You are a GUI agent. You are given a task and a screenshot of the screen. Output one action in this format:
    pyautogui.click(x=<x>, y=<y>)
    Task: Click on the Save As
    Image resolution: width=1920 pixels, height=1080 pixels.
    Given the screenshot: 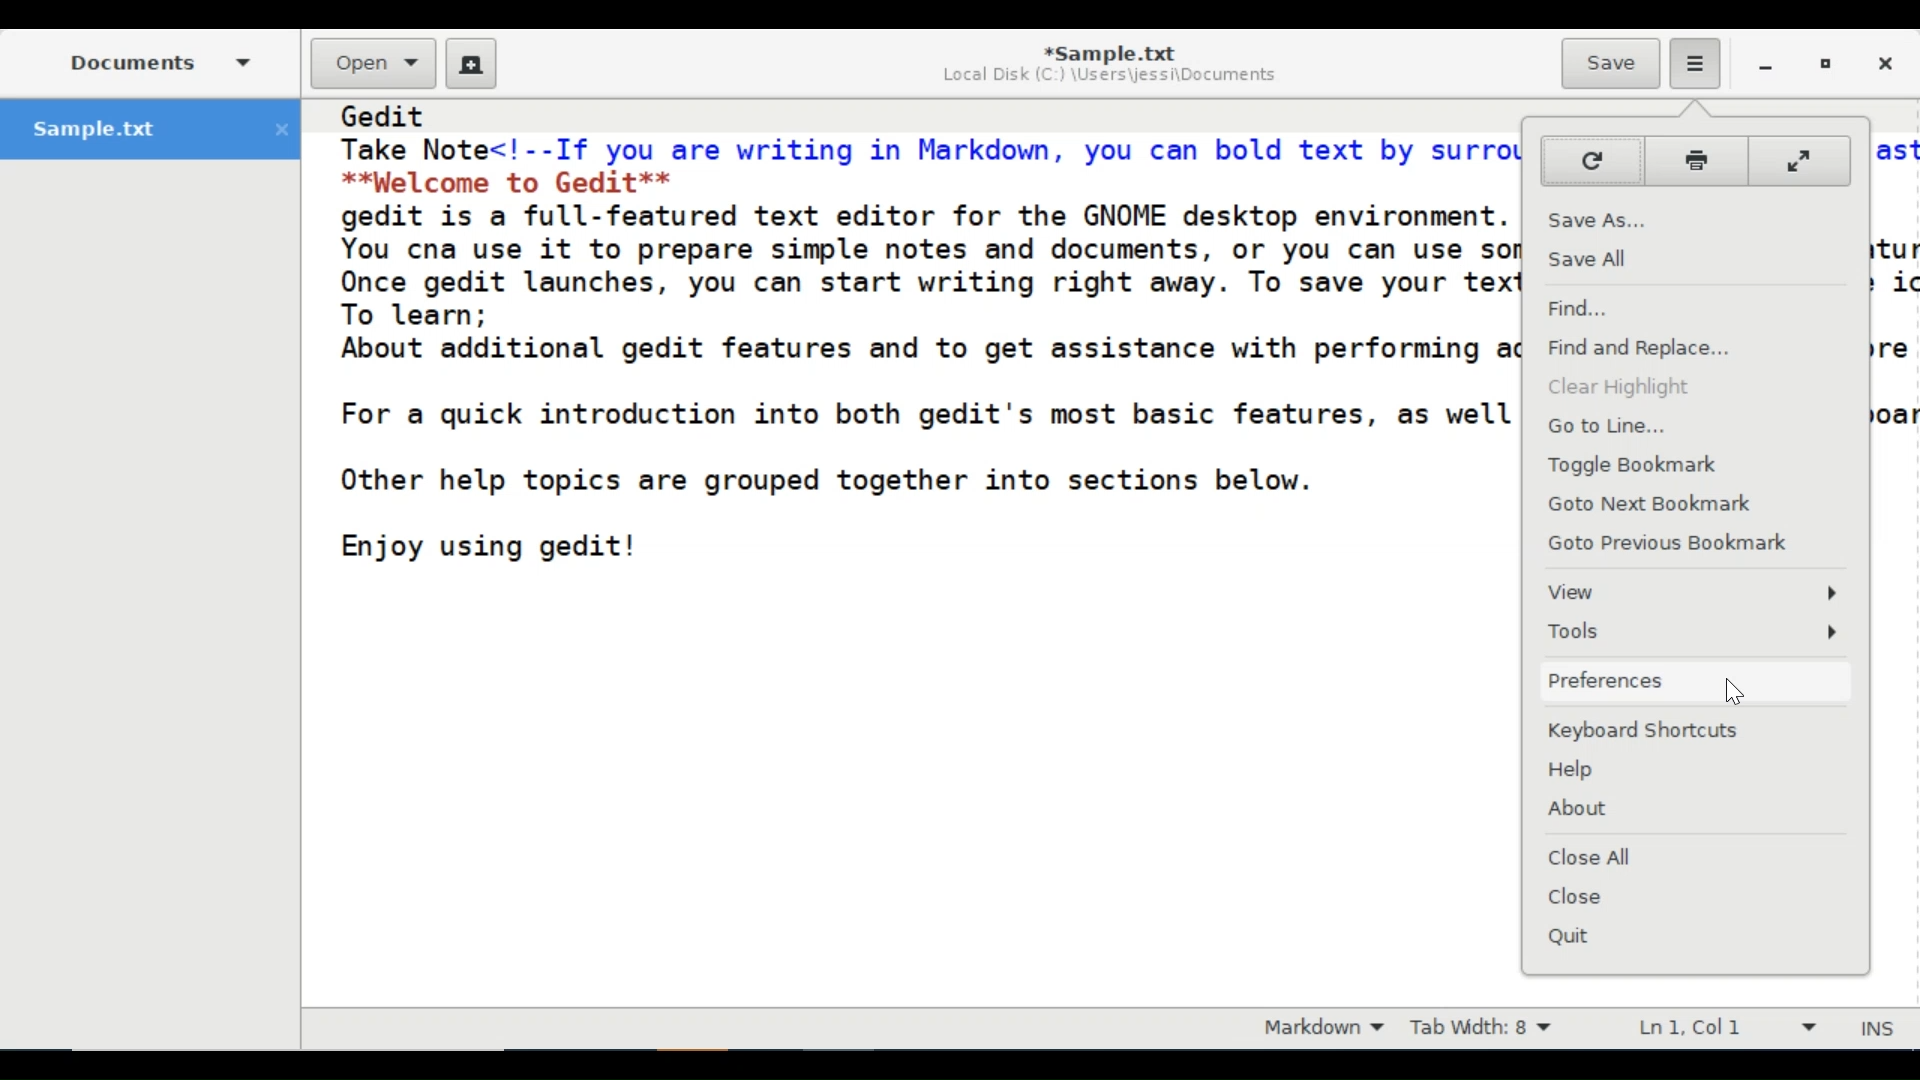 What is the action you would take?
    pyautogui.click(x=1603, y=221)
    